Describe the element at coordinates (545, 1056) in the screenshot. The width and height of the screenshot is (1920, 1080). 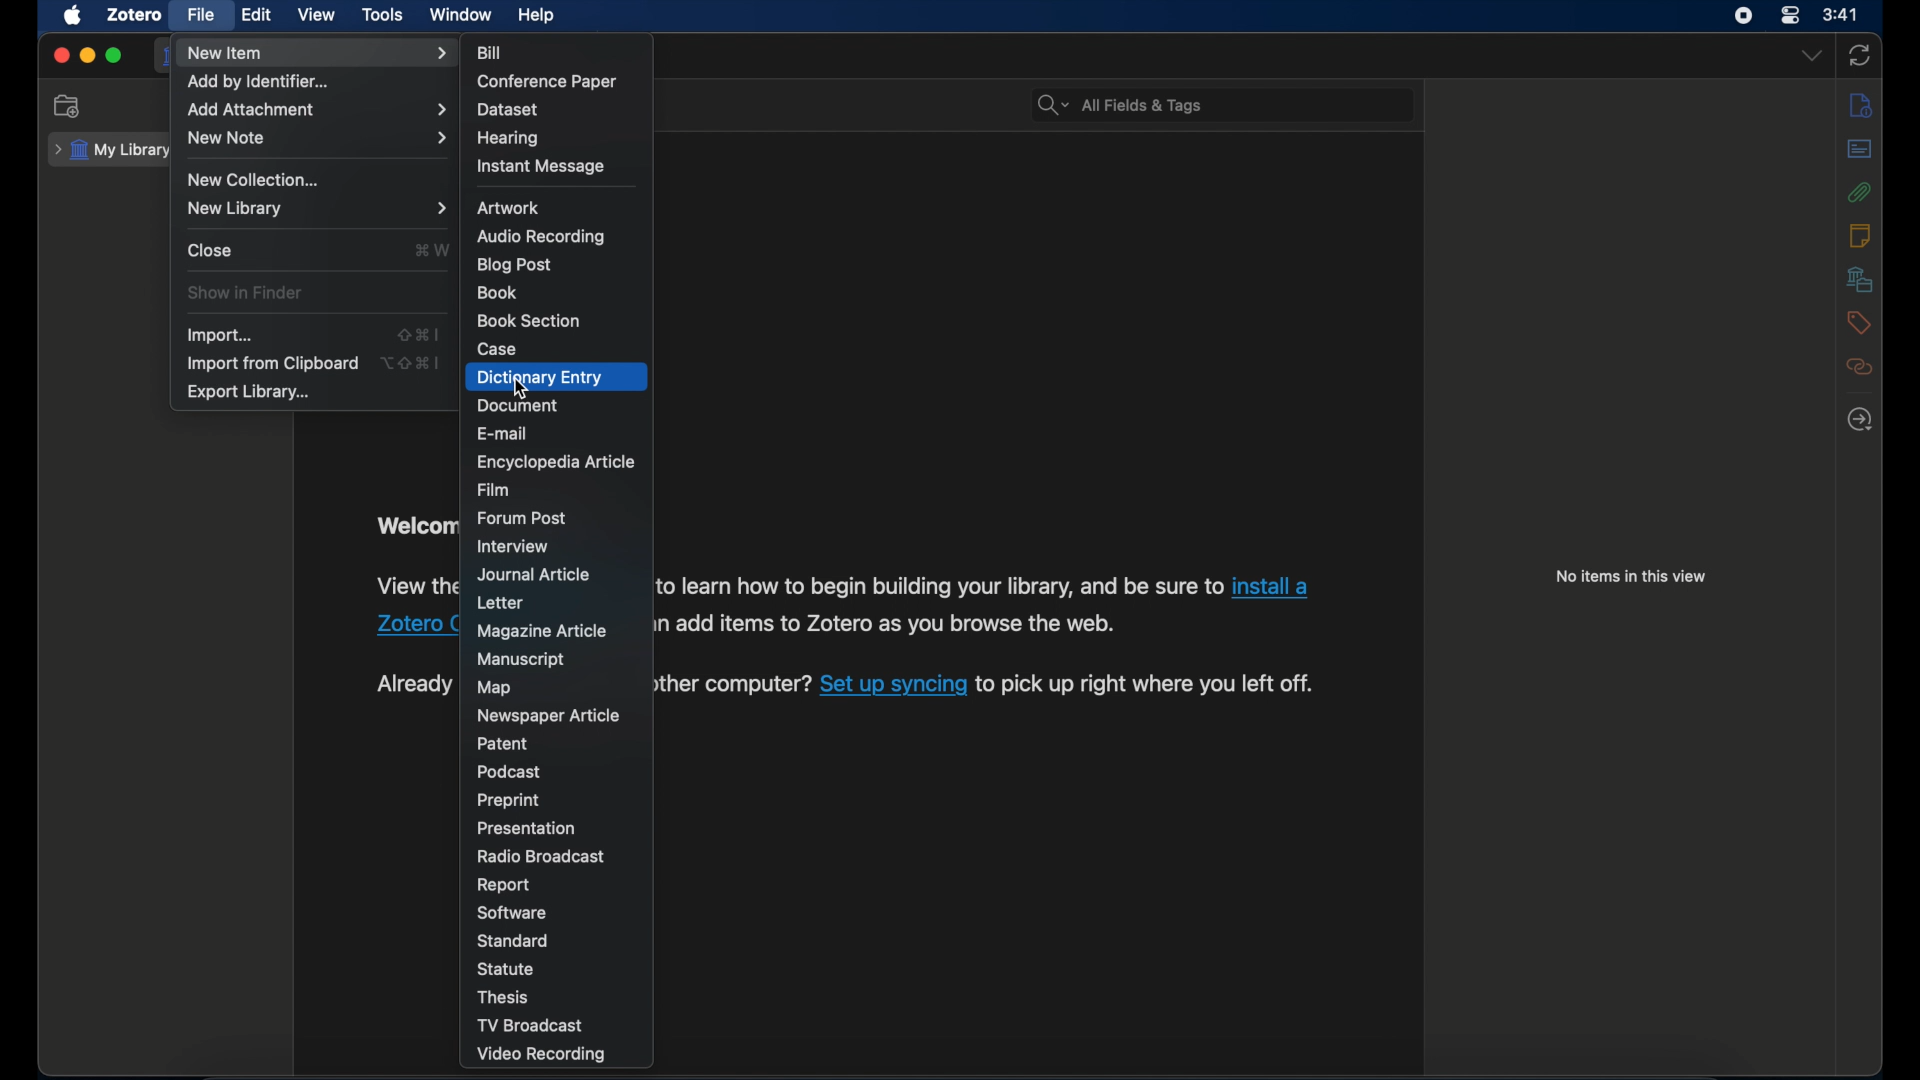
I see `video recording` at that location.